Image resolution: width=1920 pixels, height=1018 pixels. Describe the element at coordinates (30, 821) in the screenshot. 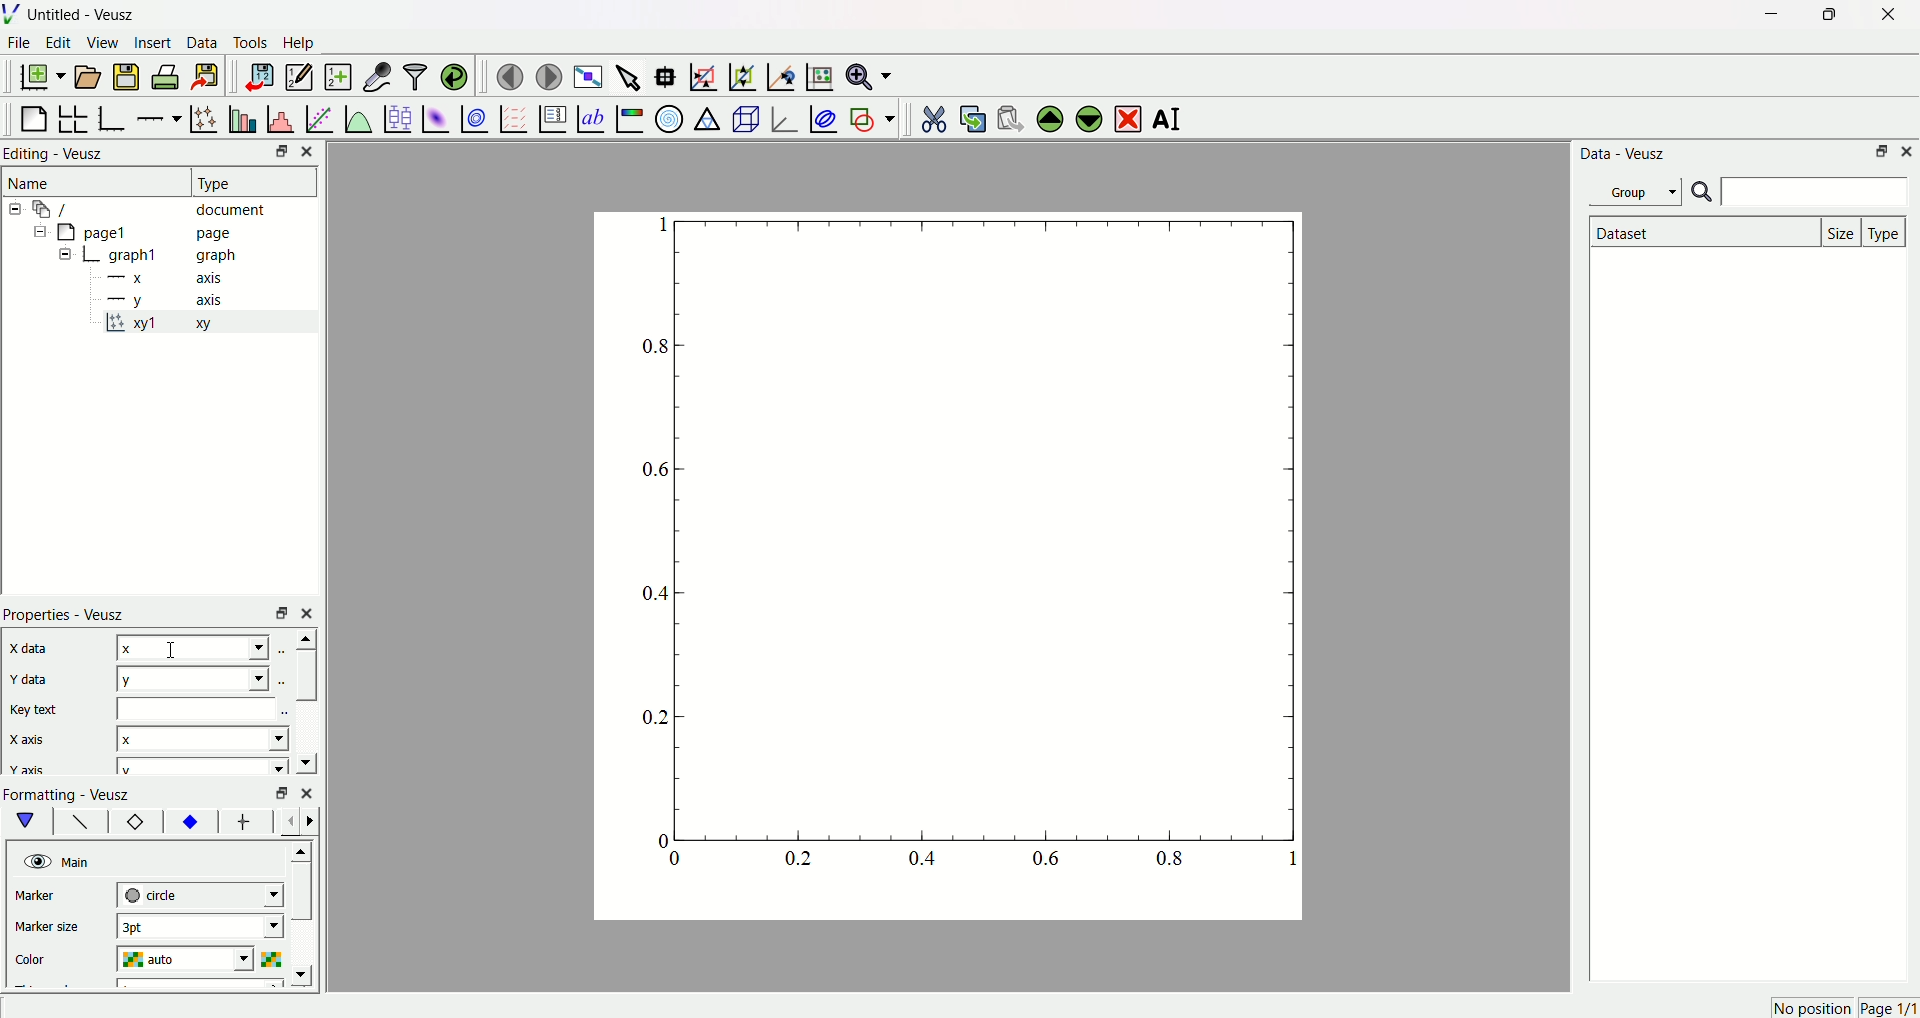

I see `main` at that location.